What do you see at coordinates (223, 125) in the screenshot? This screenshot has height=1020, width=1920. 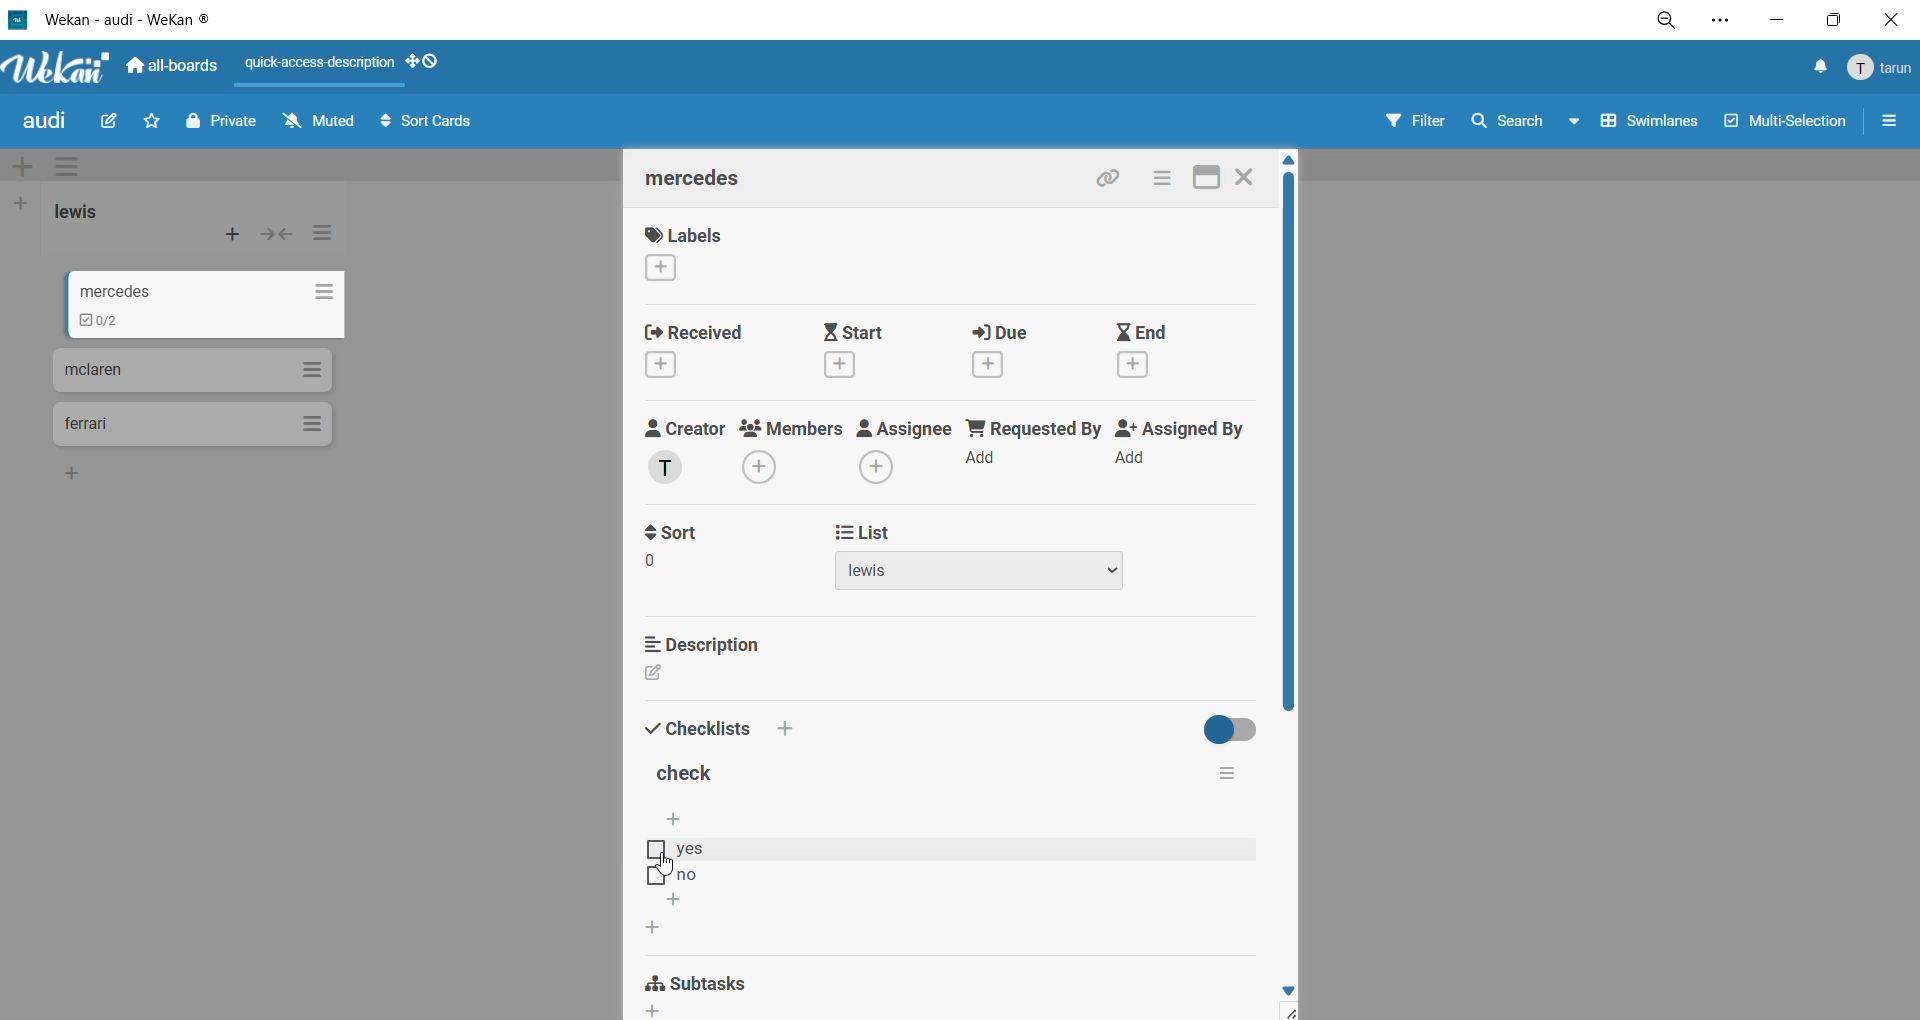 I see `private` at bounding box center [223, 125].